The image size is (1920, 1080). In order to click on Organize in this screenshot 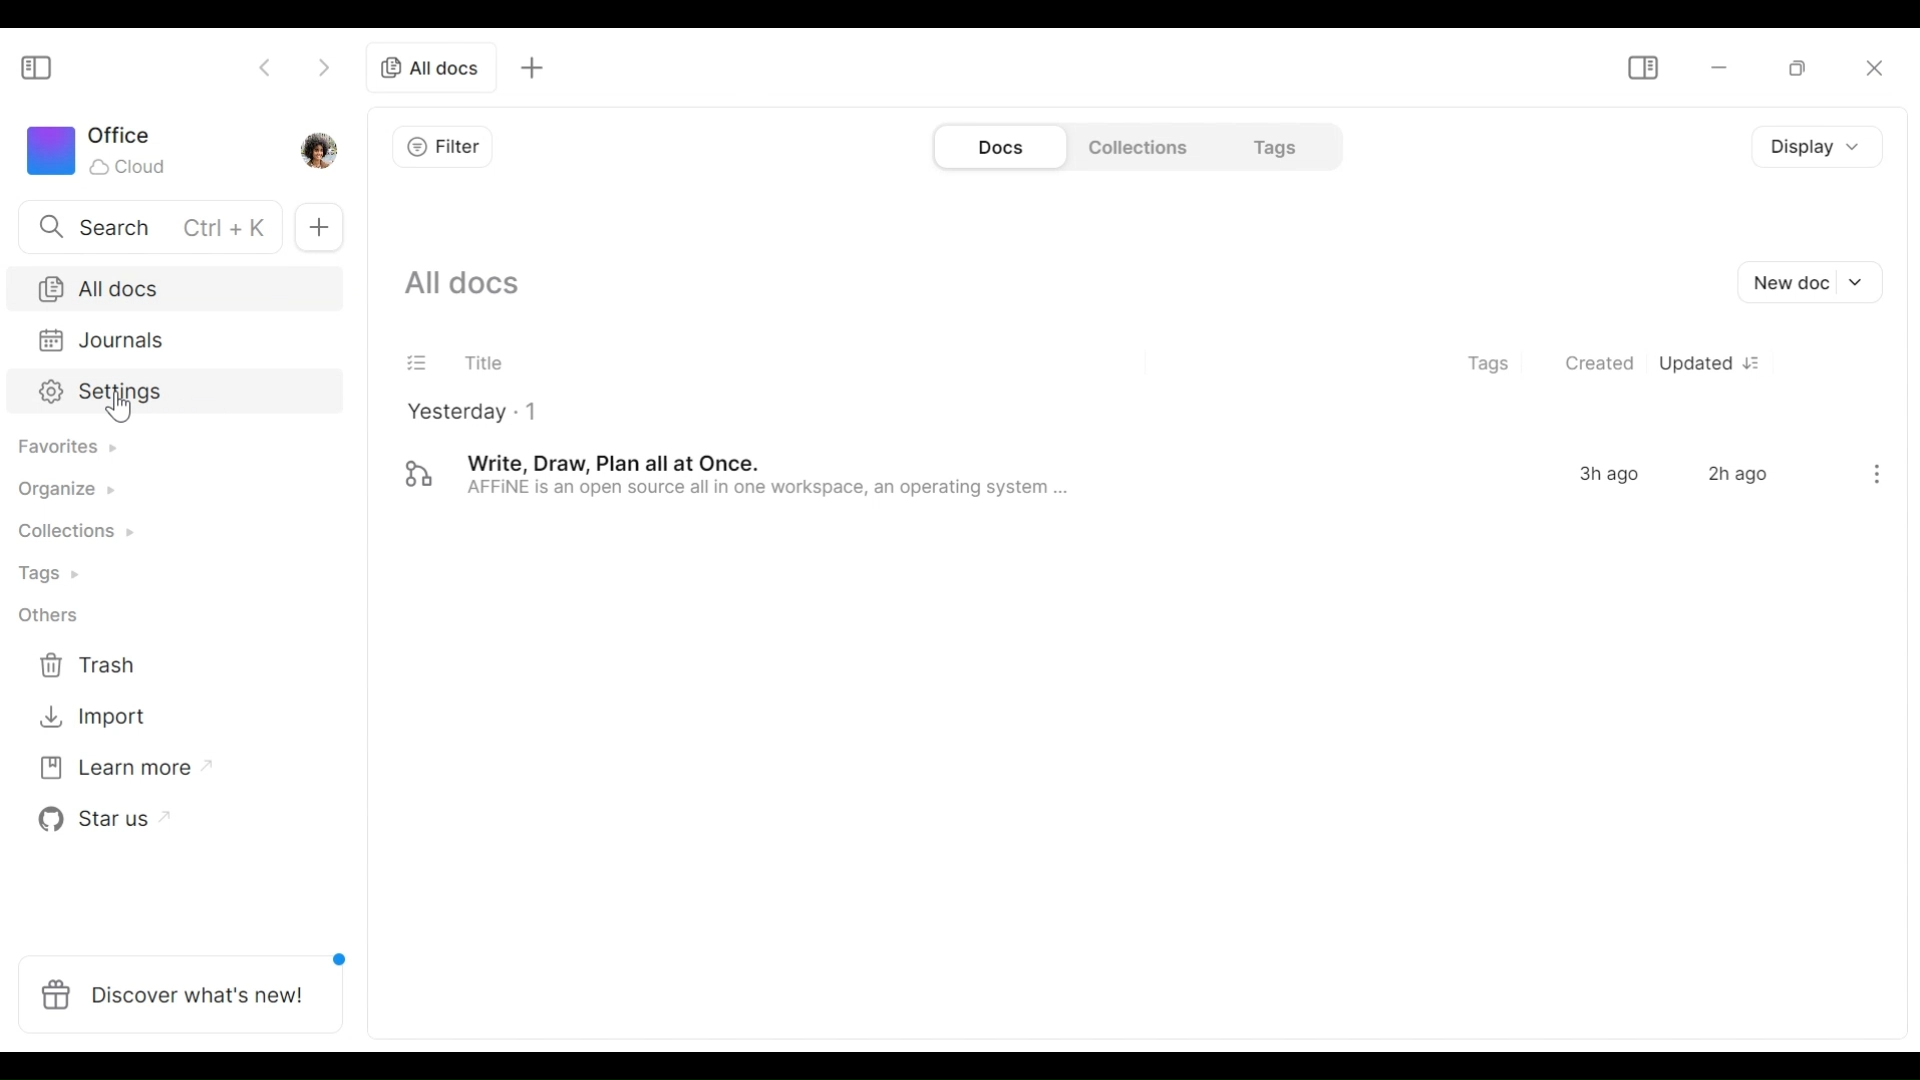, I will do `click(56, 489)`.